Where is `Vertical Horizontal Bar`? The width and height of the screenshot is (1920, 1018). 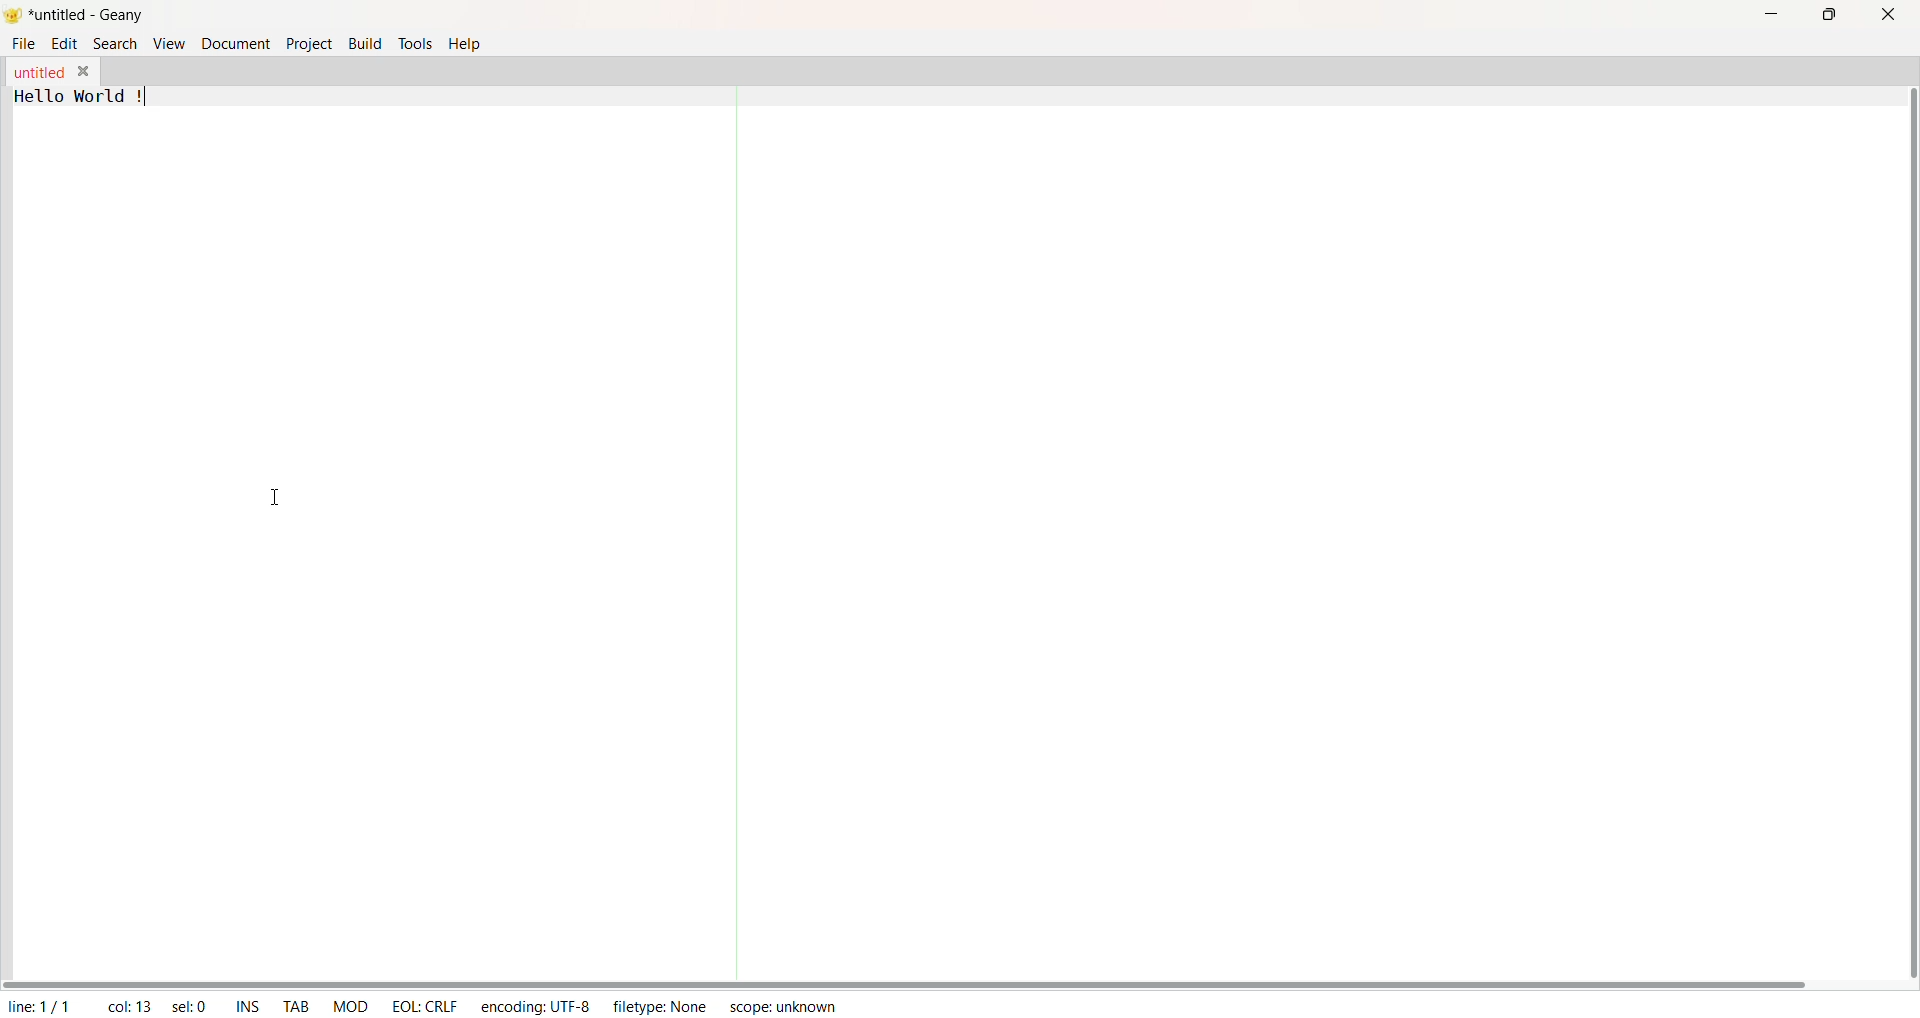 Vertical Horizontal Bar is located at coordinates (1895, 522).